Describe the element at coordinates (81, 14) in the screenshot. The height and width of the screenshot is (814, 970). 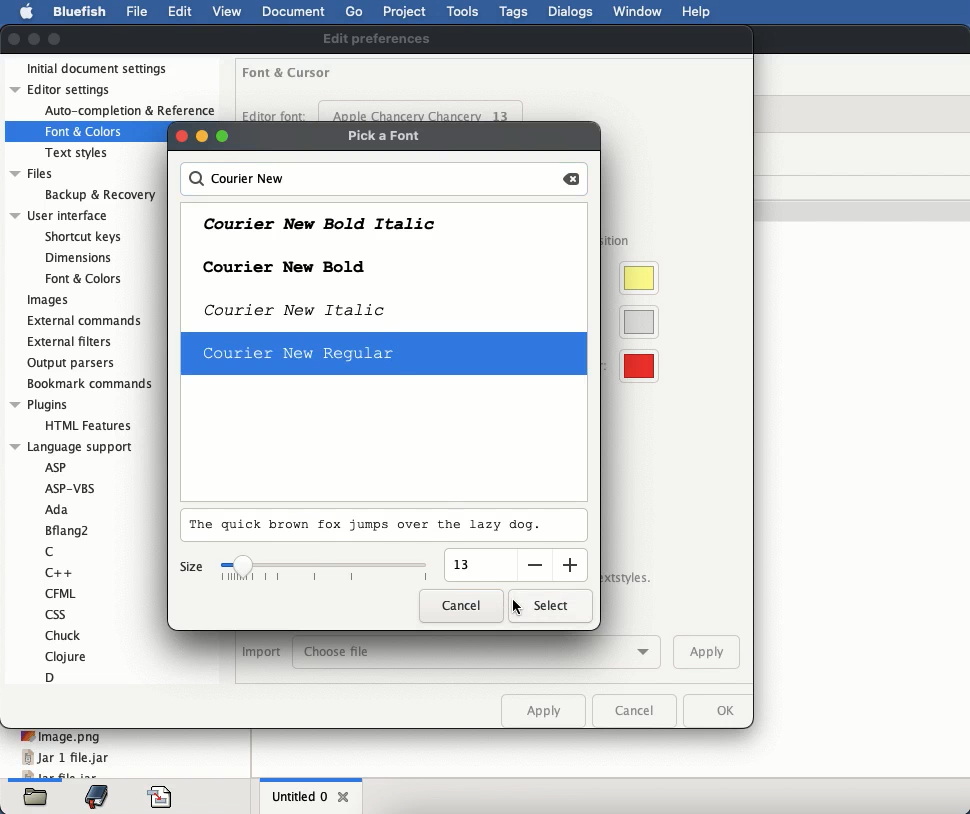
I see `bluefish` at that location.